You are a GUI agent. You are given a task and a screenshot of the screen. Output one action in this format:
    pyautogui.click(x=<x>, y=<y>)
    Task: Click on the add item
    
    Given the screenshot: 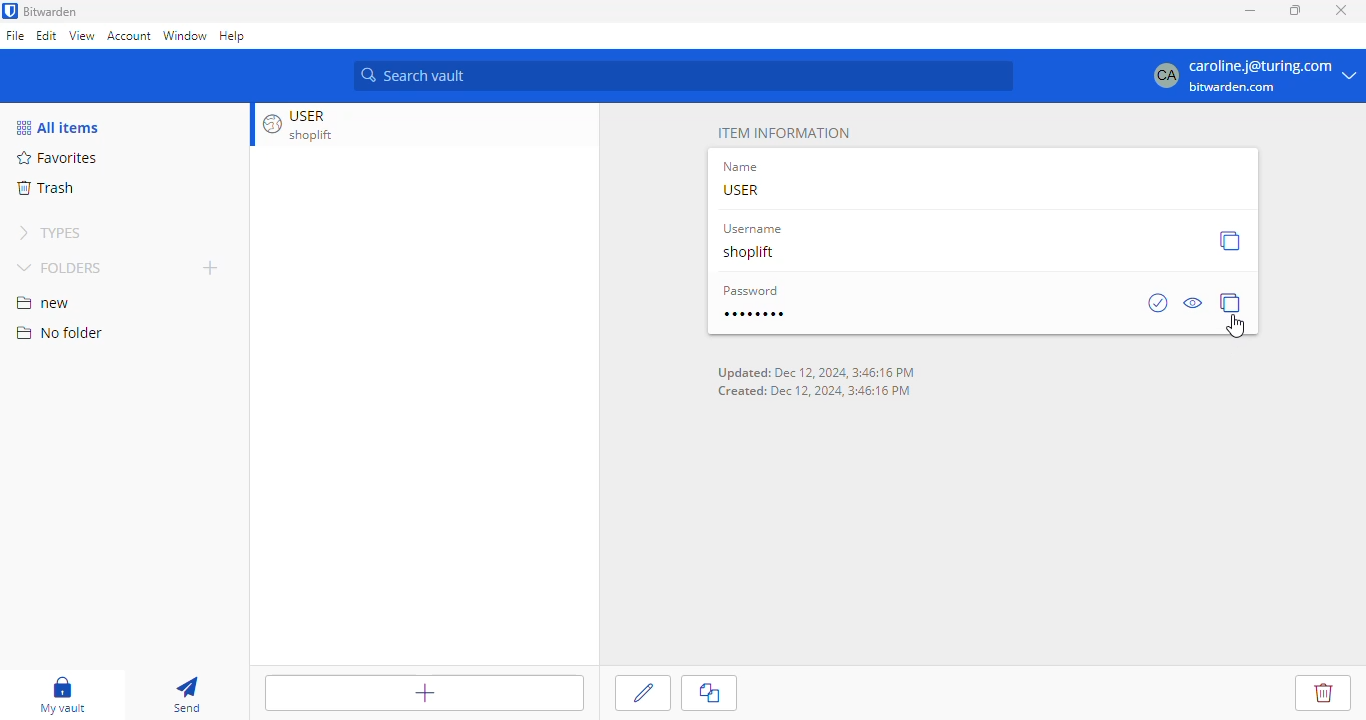 What is the action you would take?
    pyautogui.click(x=417, y=694)
    